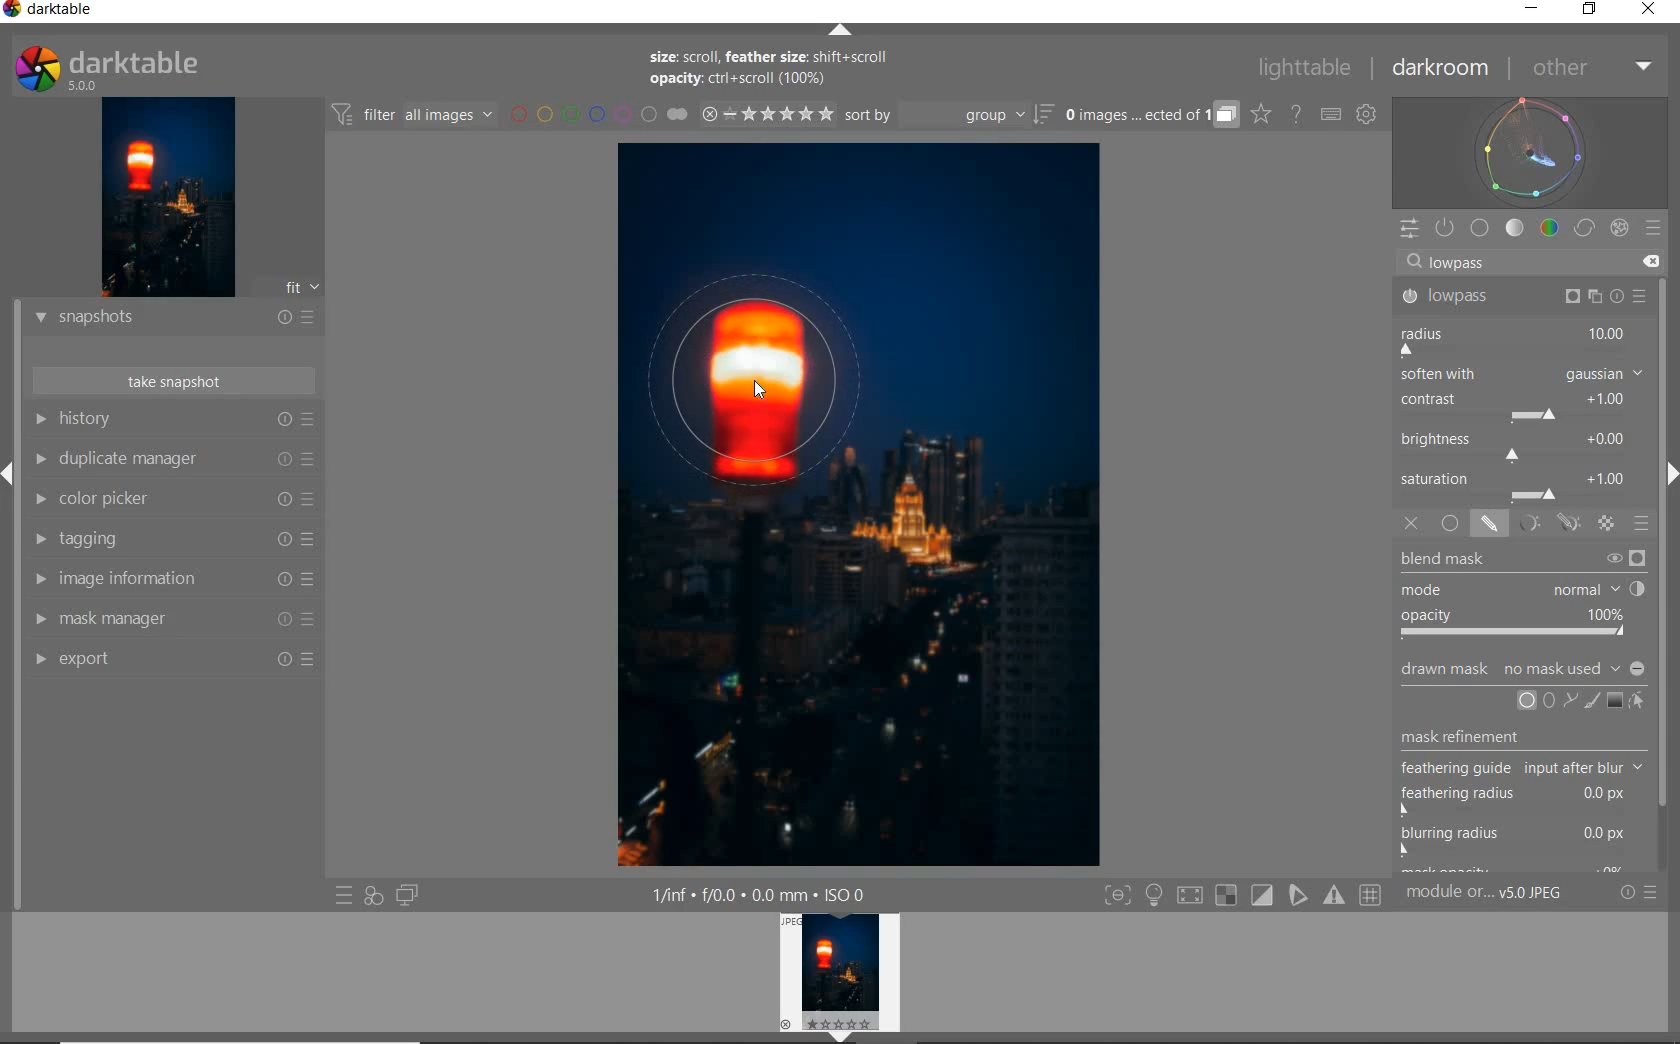 This screenshot has width=1680, height=1044. I want to click on EXPAND/COLLAPSE, so click(841, 30).